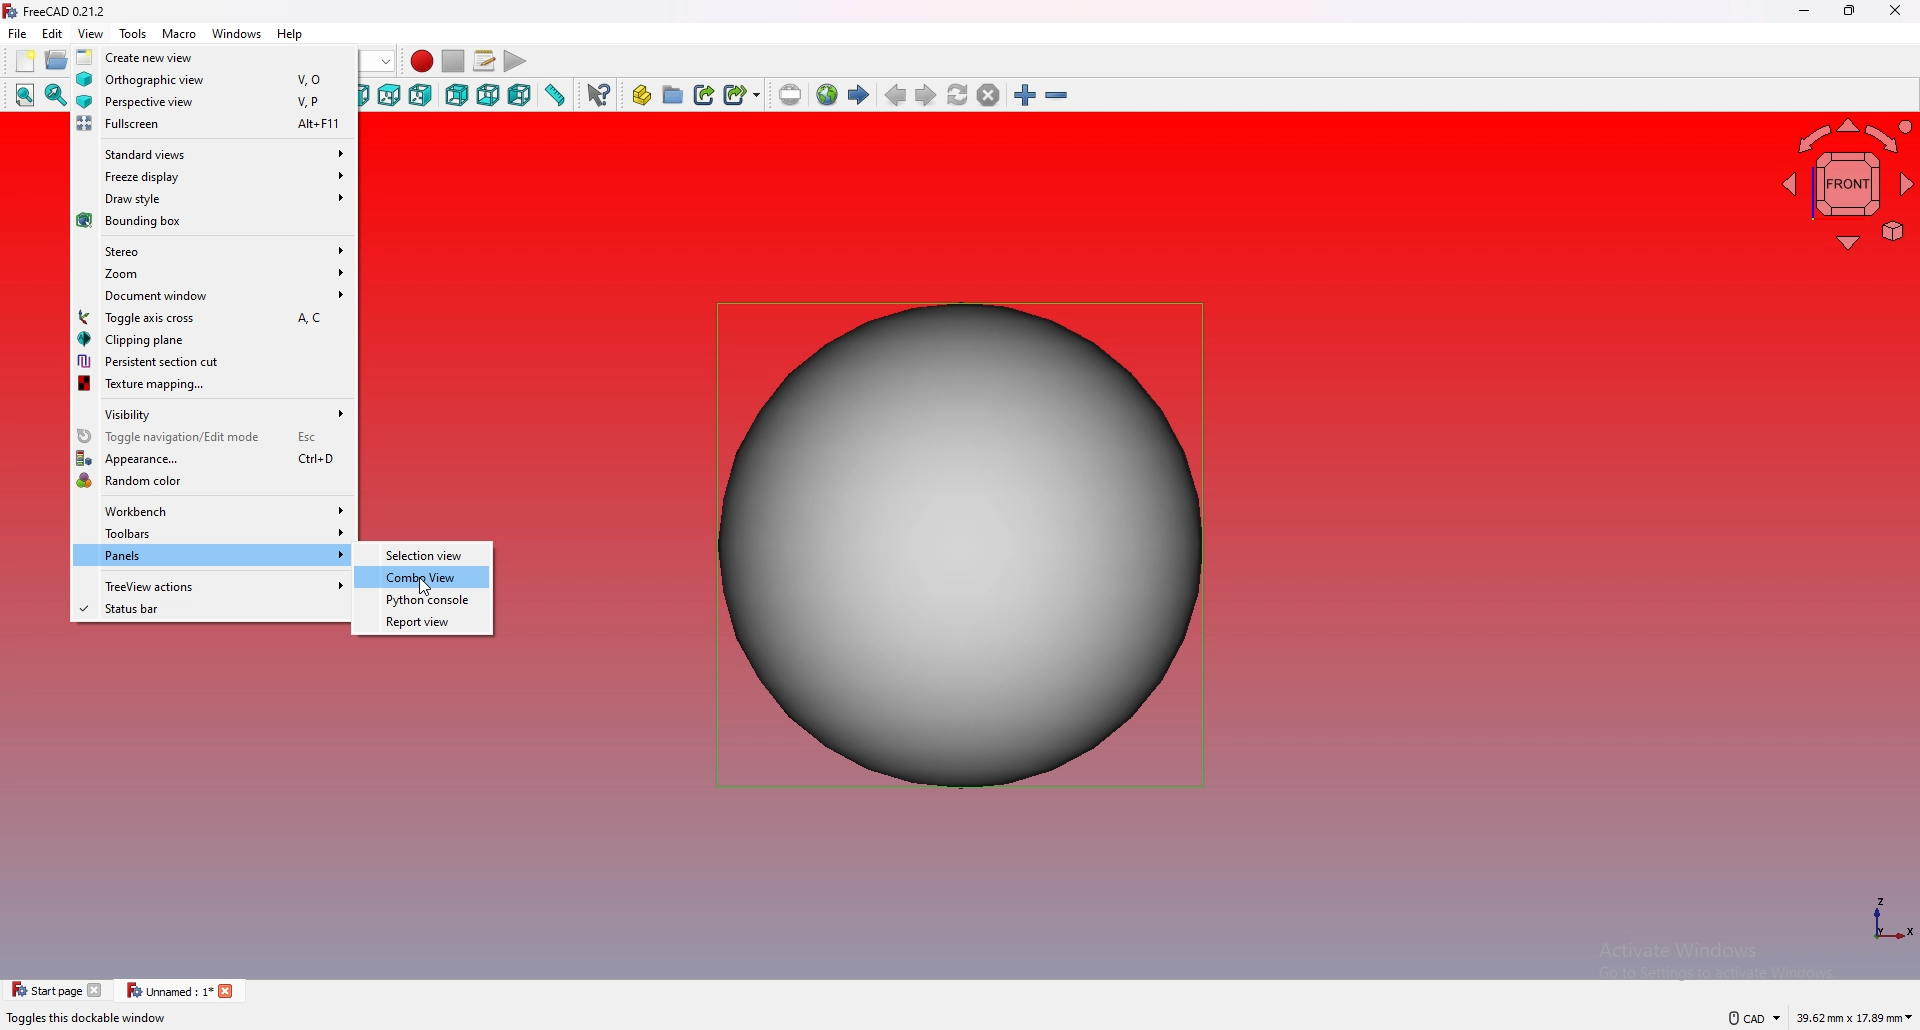 The image size is (1920, 1030). What do you see at coordinates (215, 56) in the screenshot?
I see `create new view` at bounding box center [215, 56].